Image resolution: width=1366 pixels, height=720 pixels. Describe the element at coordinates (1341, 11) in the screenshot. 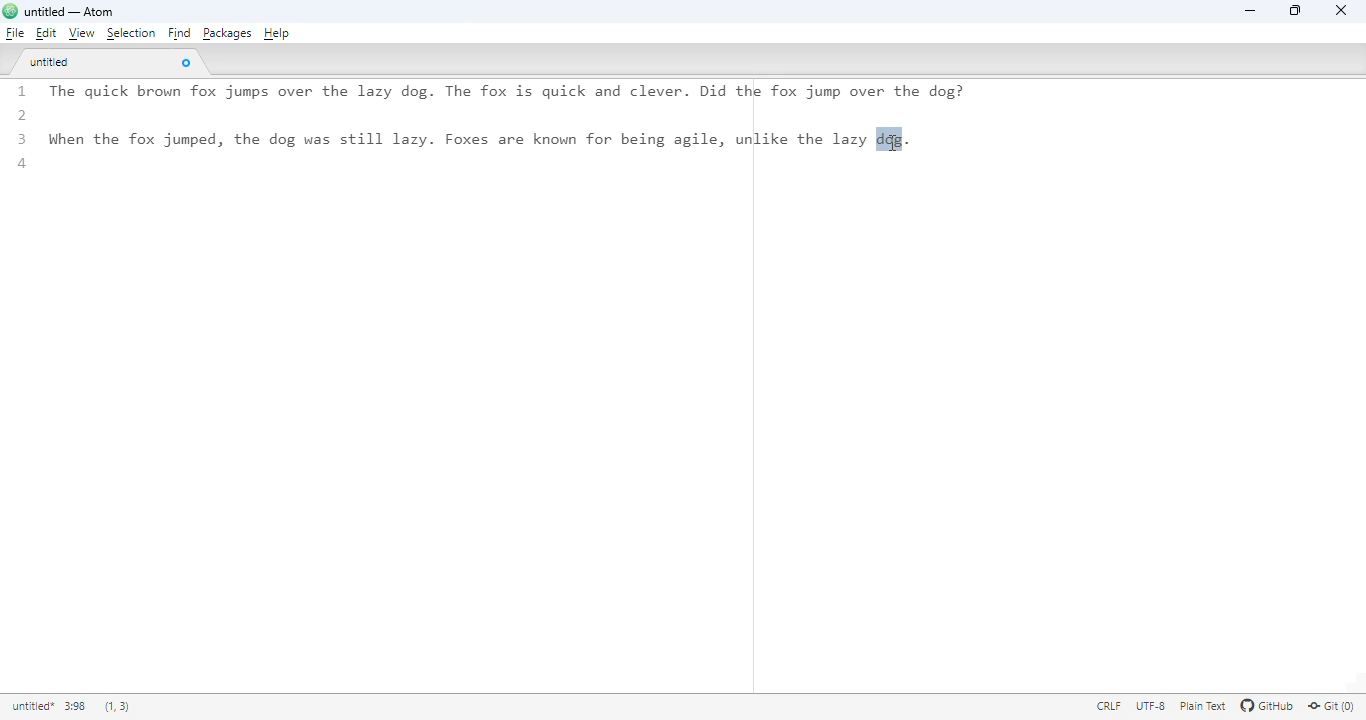

I see `close` at that location.